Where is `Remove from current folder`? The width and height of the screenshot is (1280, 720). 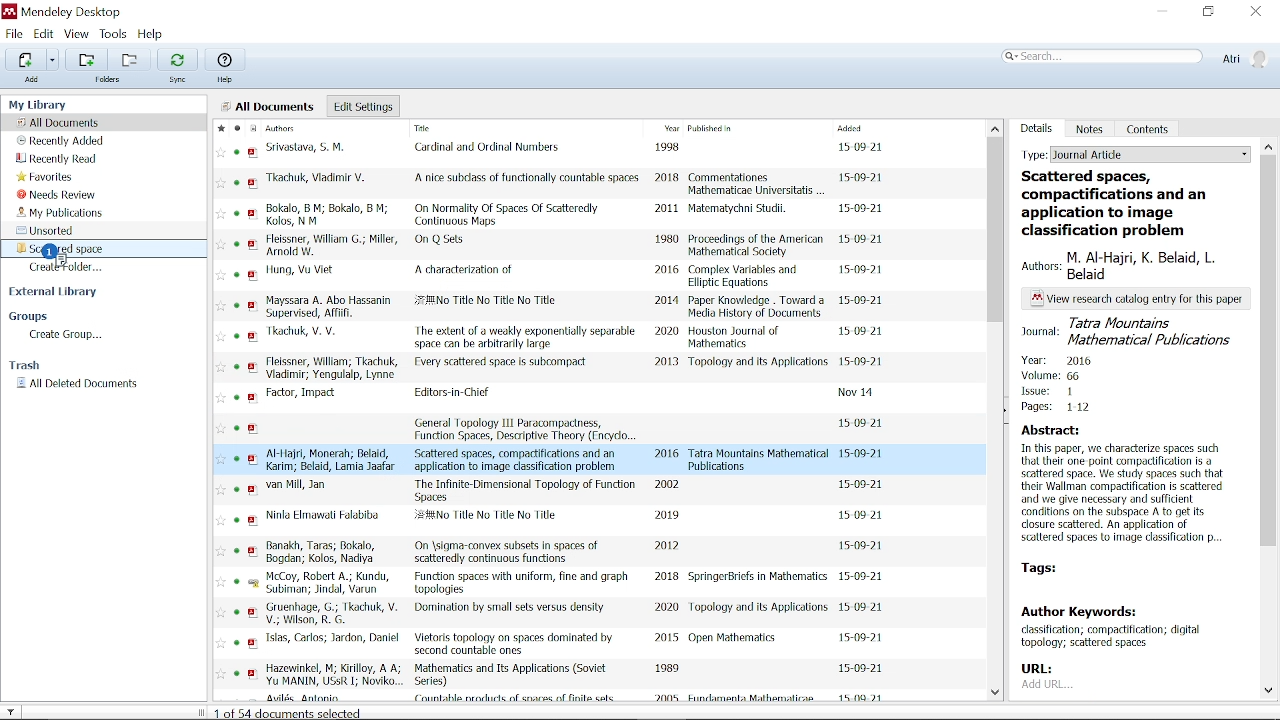
Remove from current folder is located at coordinates (128, 59).